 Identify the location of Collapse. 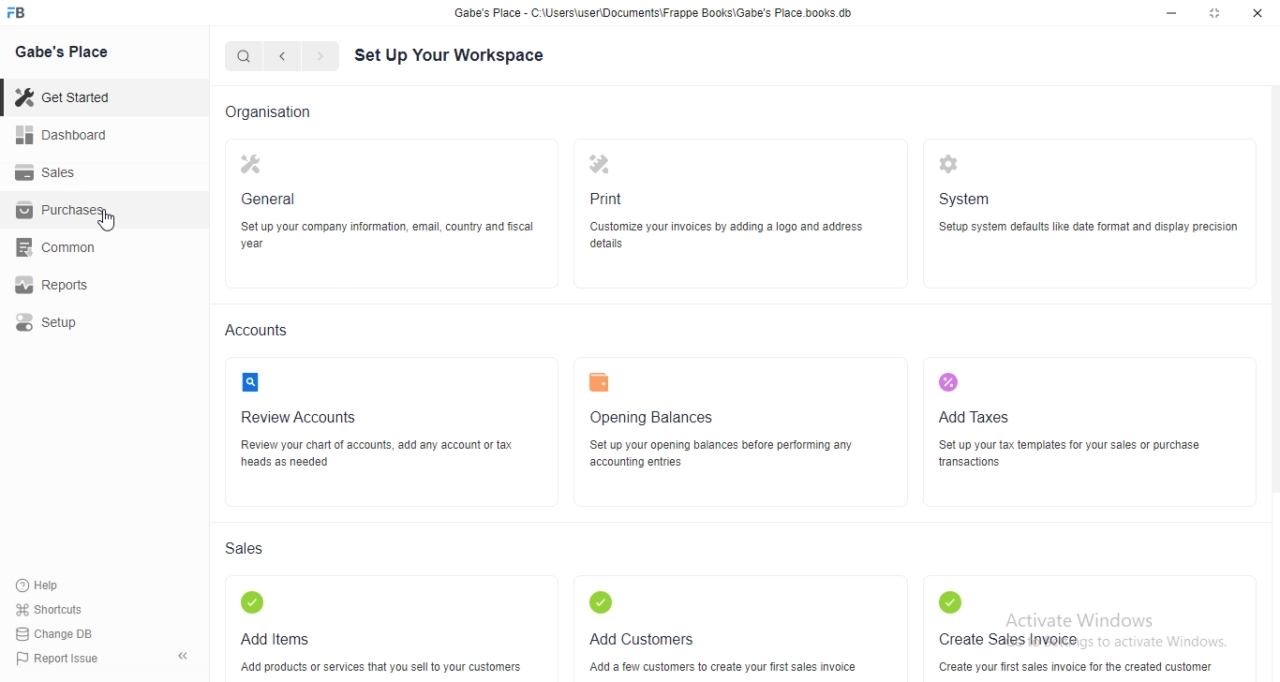
(183, 656).